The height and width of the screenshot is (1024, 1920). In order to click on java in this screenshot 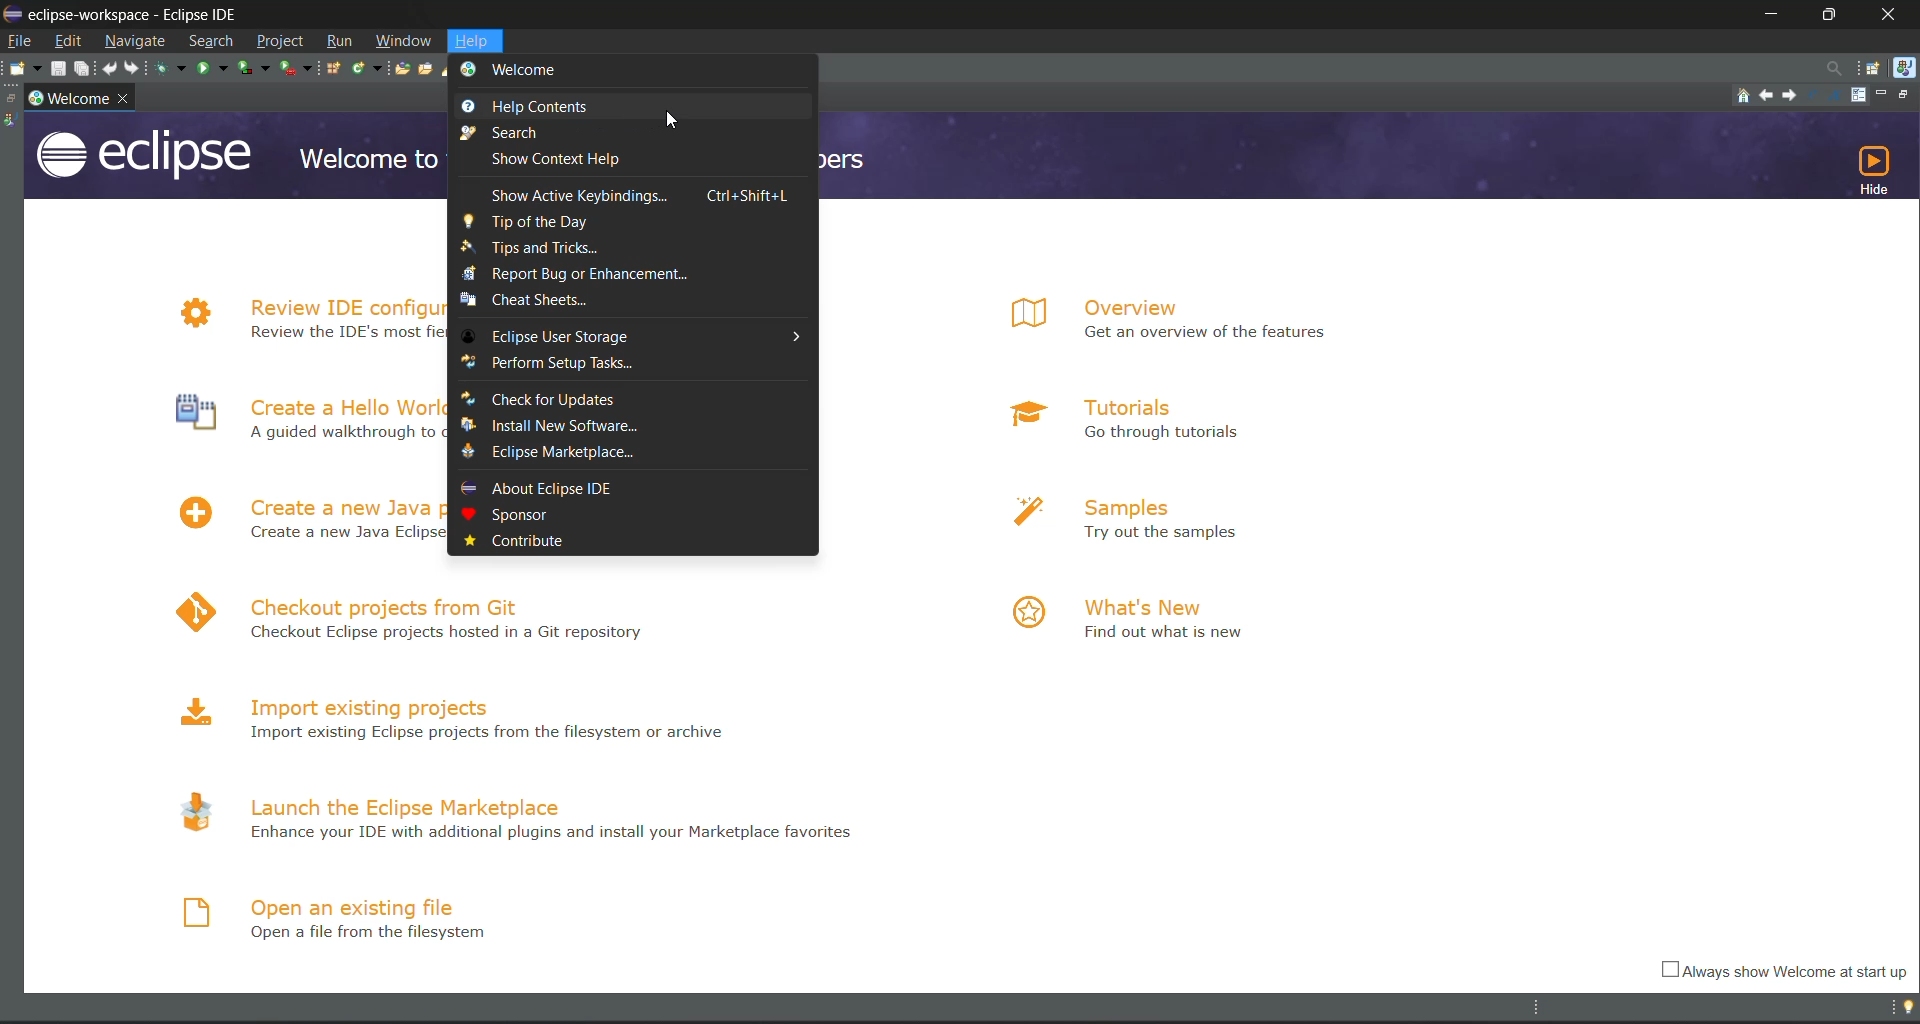, I will do `click(12, 121)`.